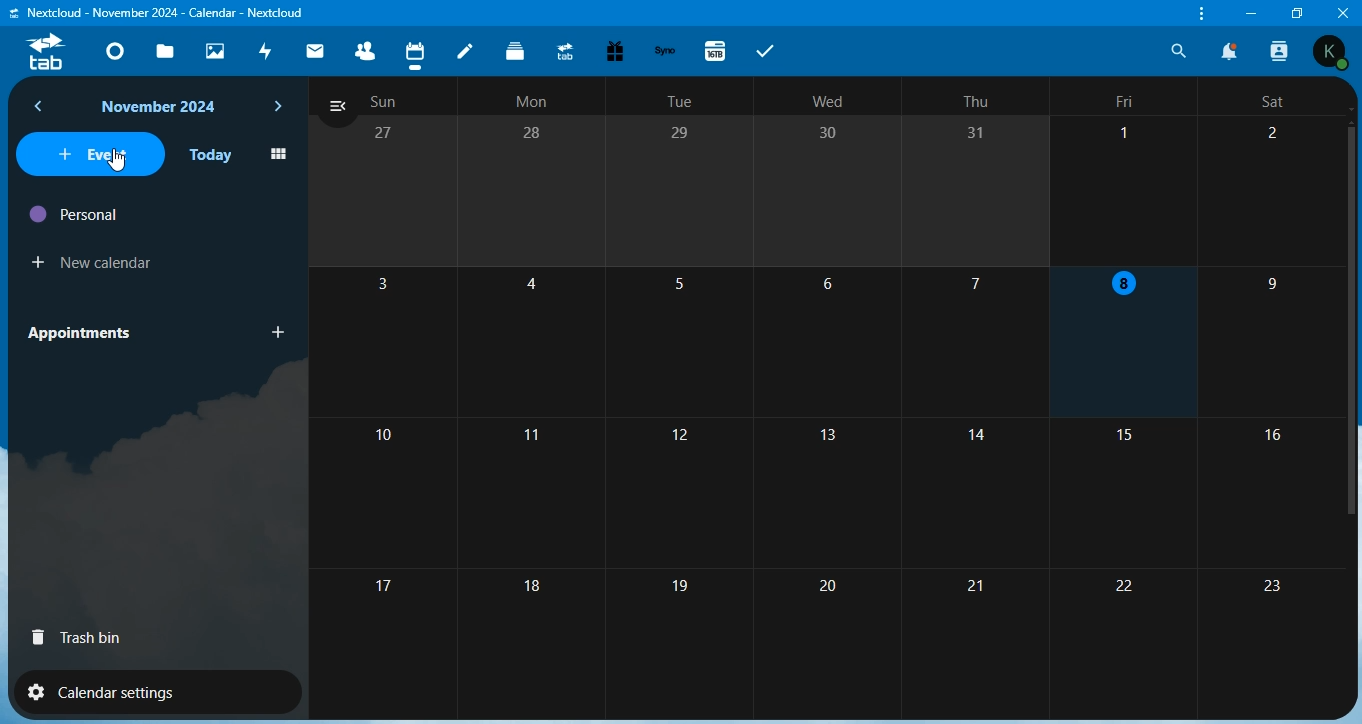 This screenshot has height=724, width=1362. Describe the element at coordinates (416, 50) in the screenshot. I see `calendar` at that location.